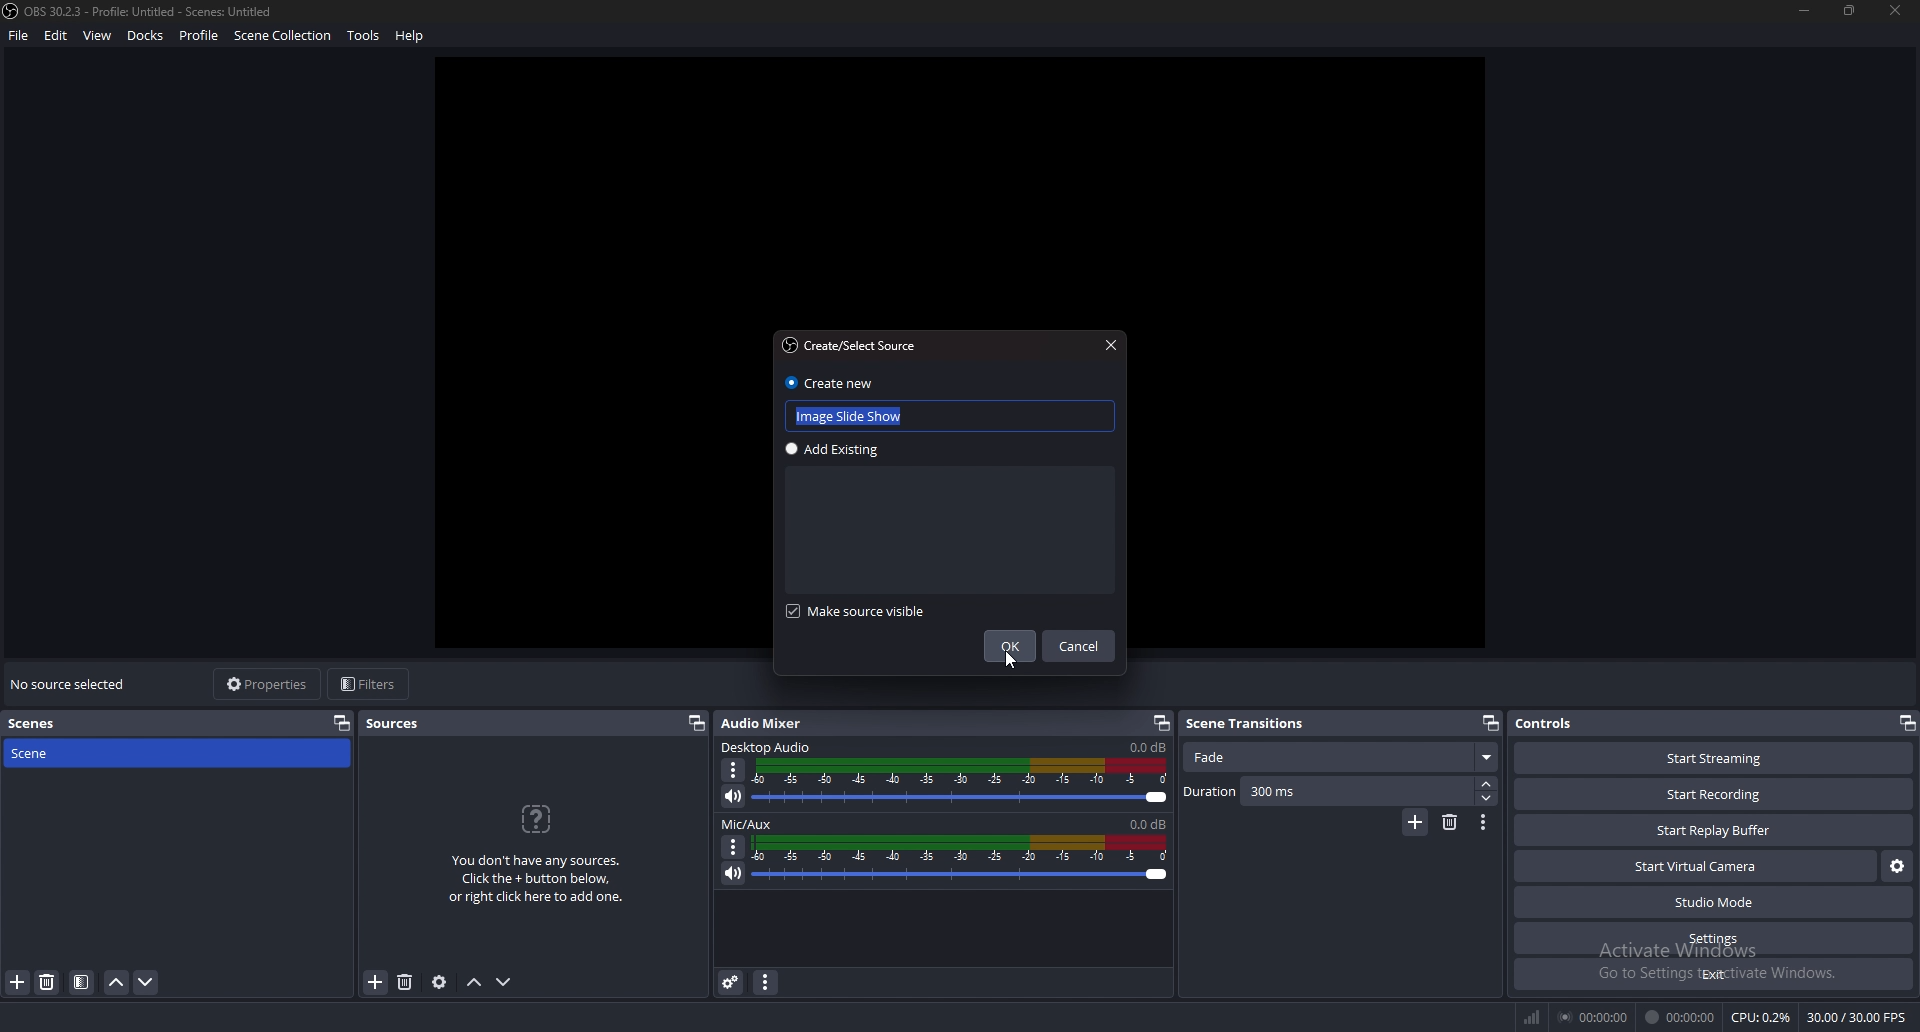 The width and height of the screenshot is (1920, 1032). Describe the element at coordinates (198, 33) in the screenshot. I see `profile` at that location.